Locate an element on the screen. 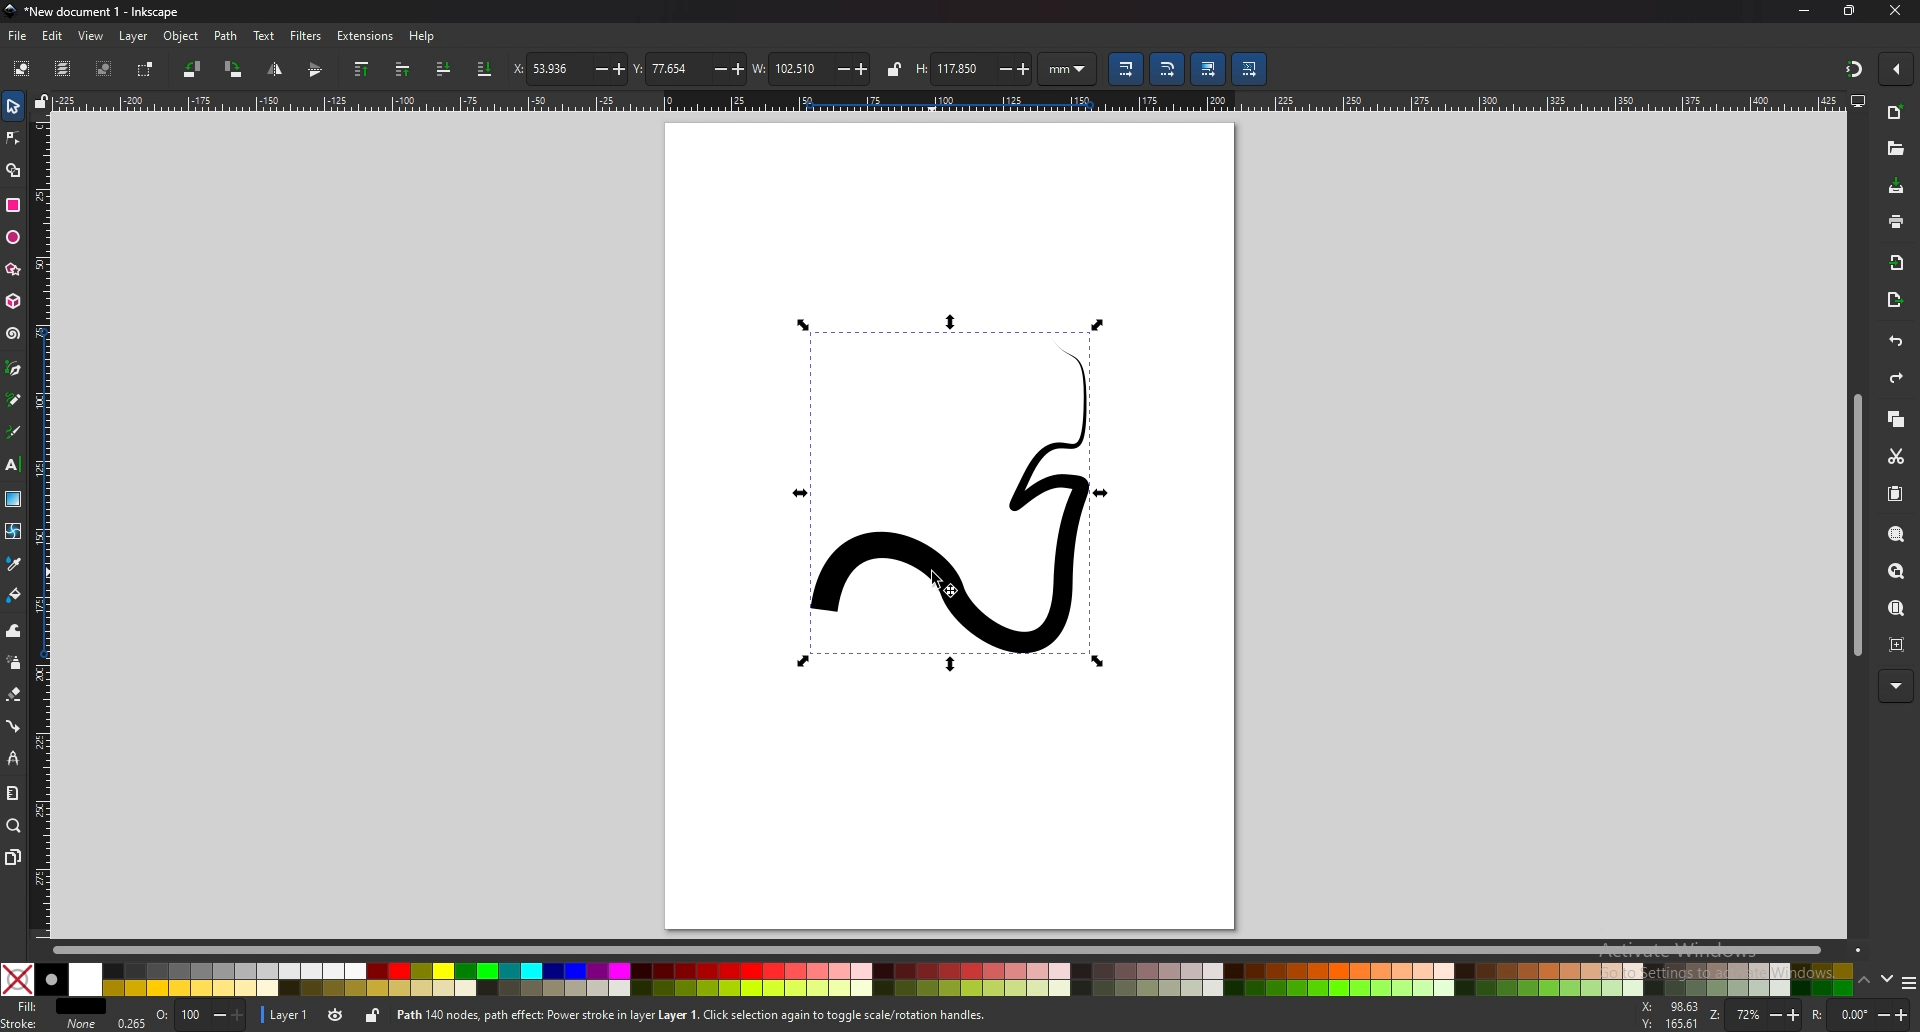 This screenshot has width=1920, height=1032. paint bucket is located at coordinates (14, 594).